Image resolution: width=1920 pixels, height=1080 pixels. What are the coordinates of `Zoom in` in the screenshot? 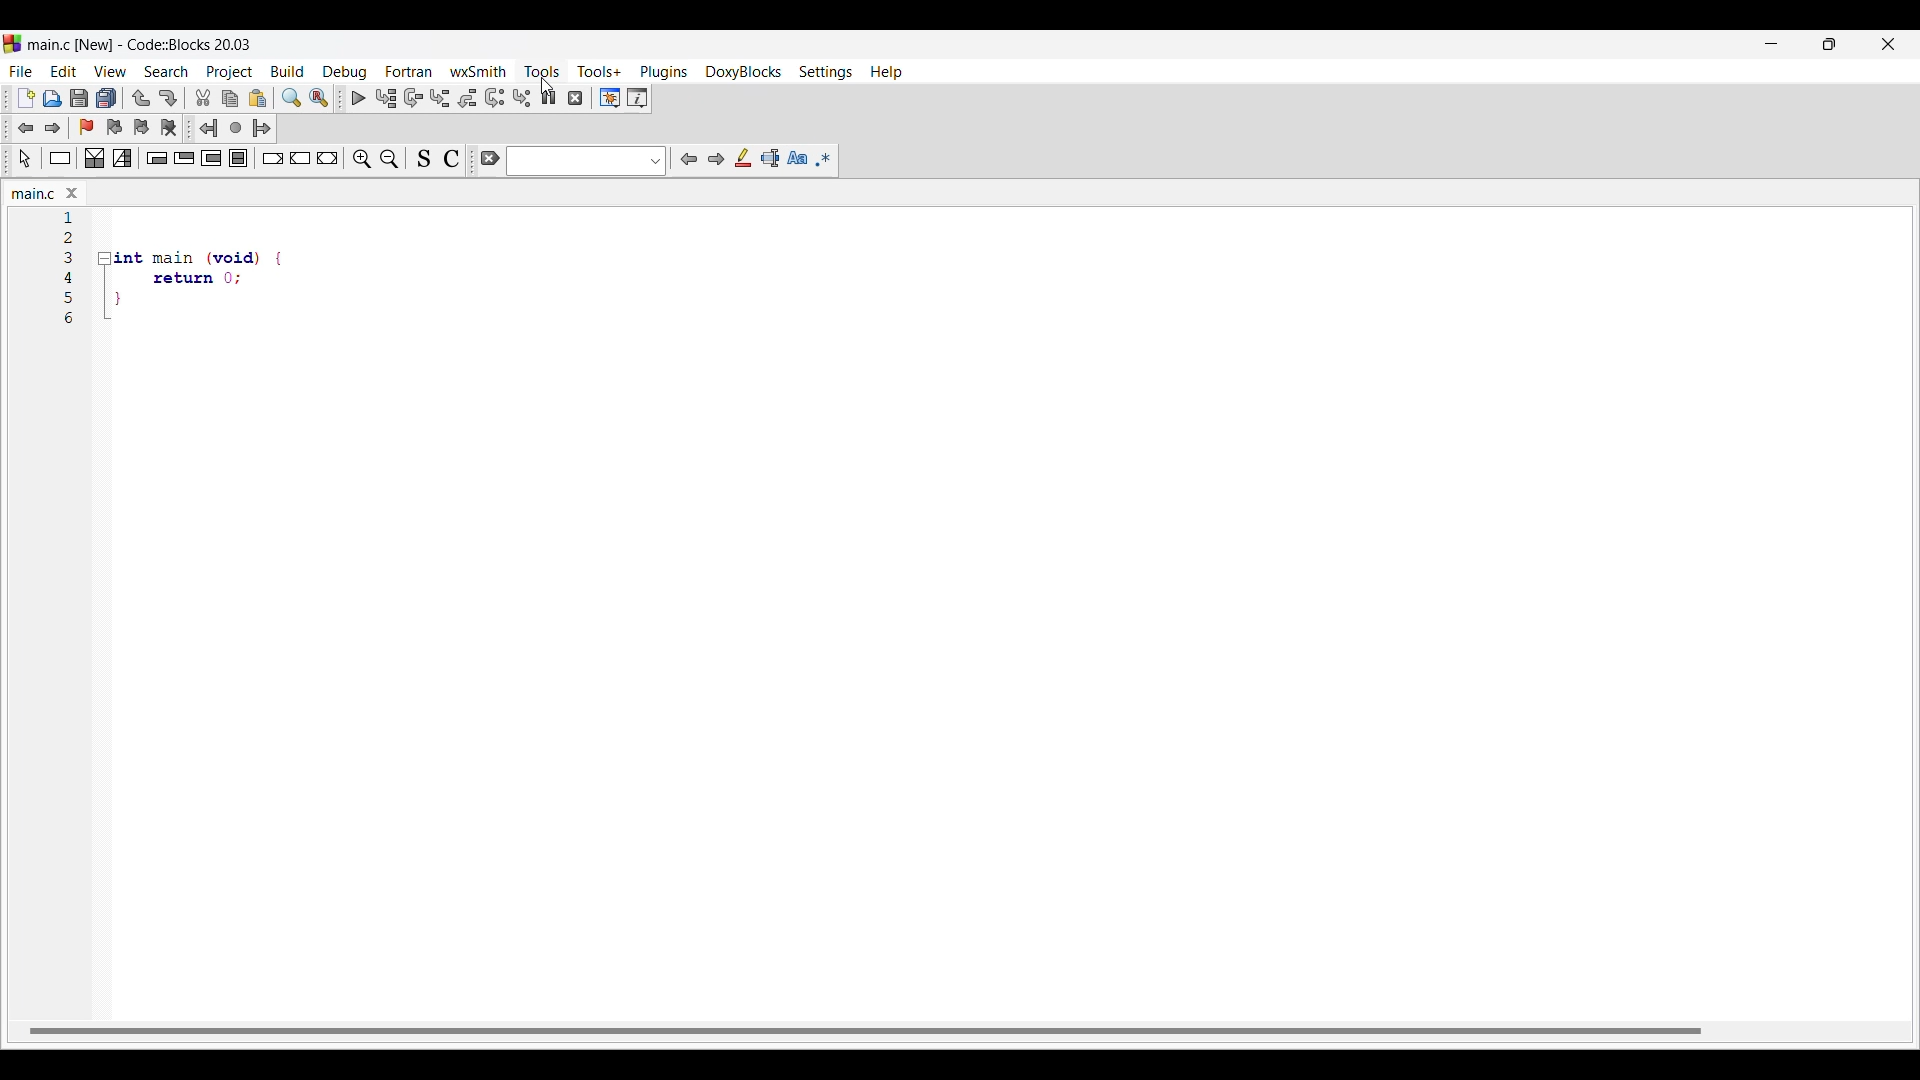 It's located at (362, 161).